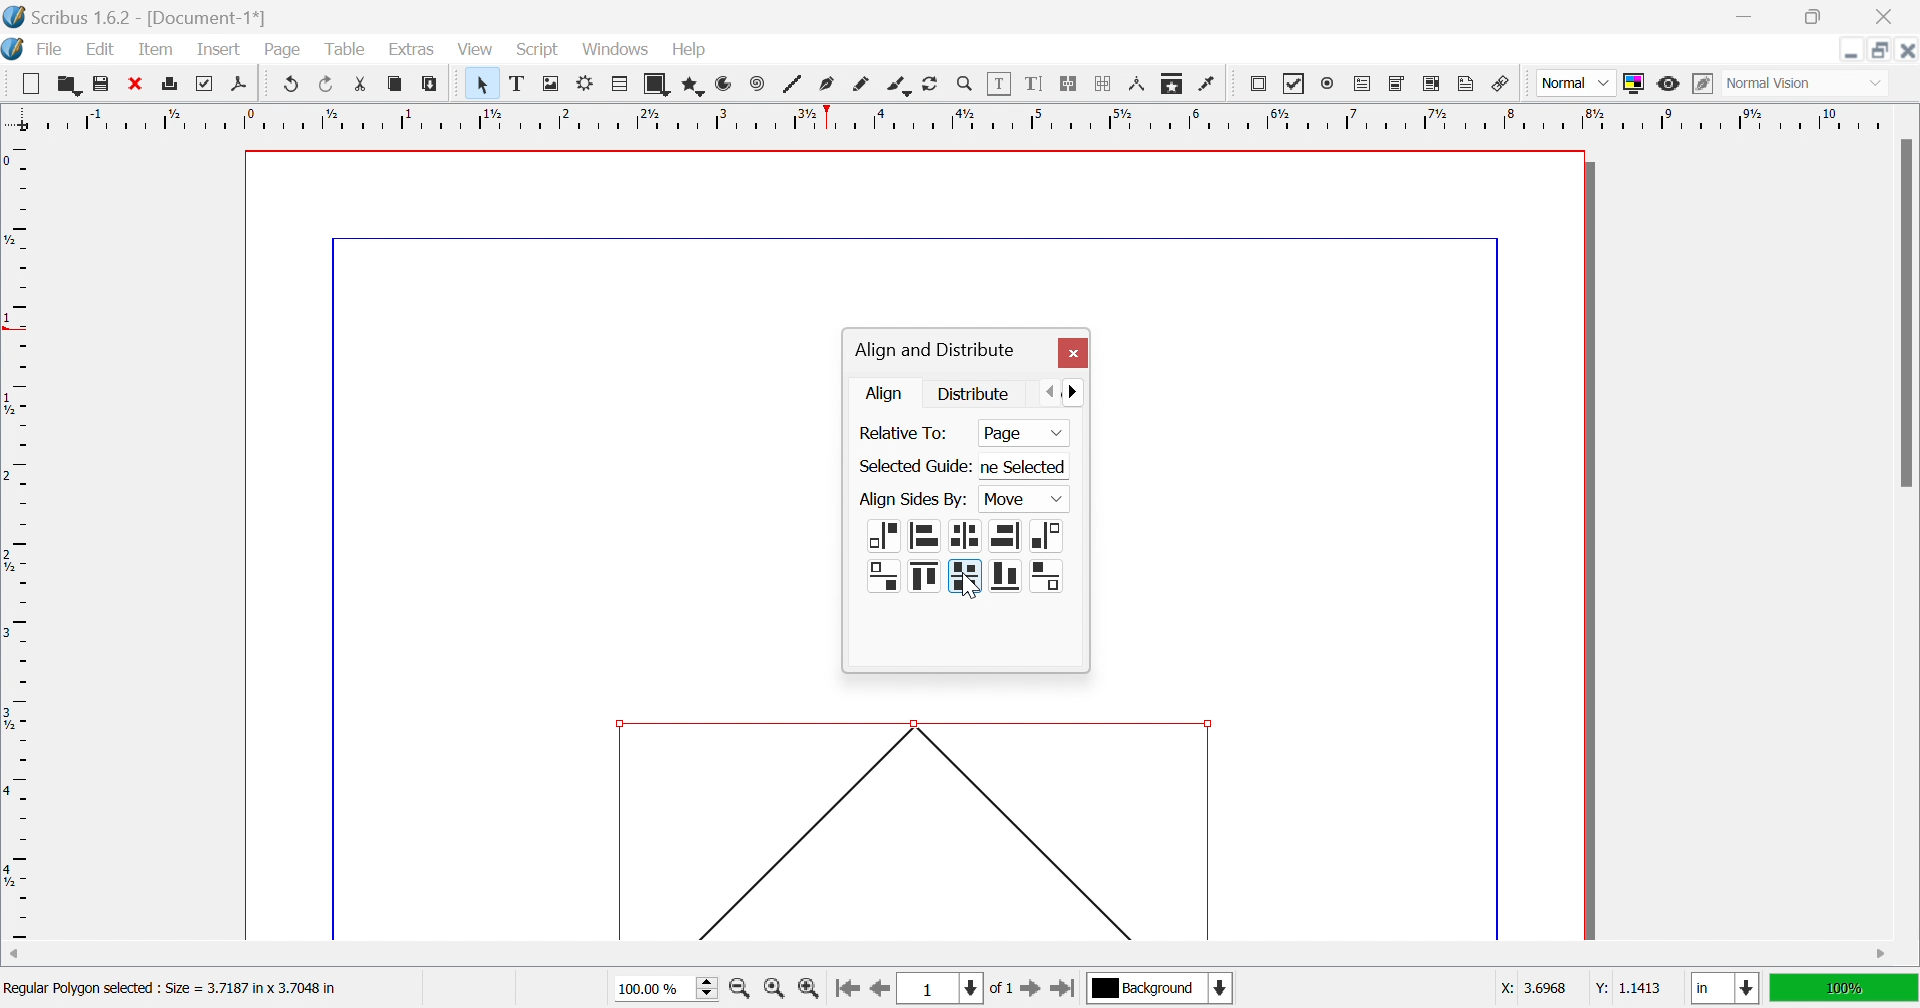 This screenshot has height=1008, width=1920. Describe the element at coordinates (1331, 81) in the screenshot. I see `PDF radio button` at that location.